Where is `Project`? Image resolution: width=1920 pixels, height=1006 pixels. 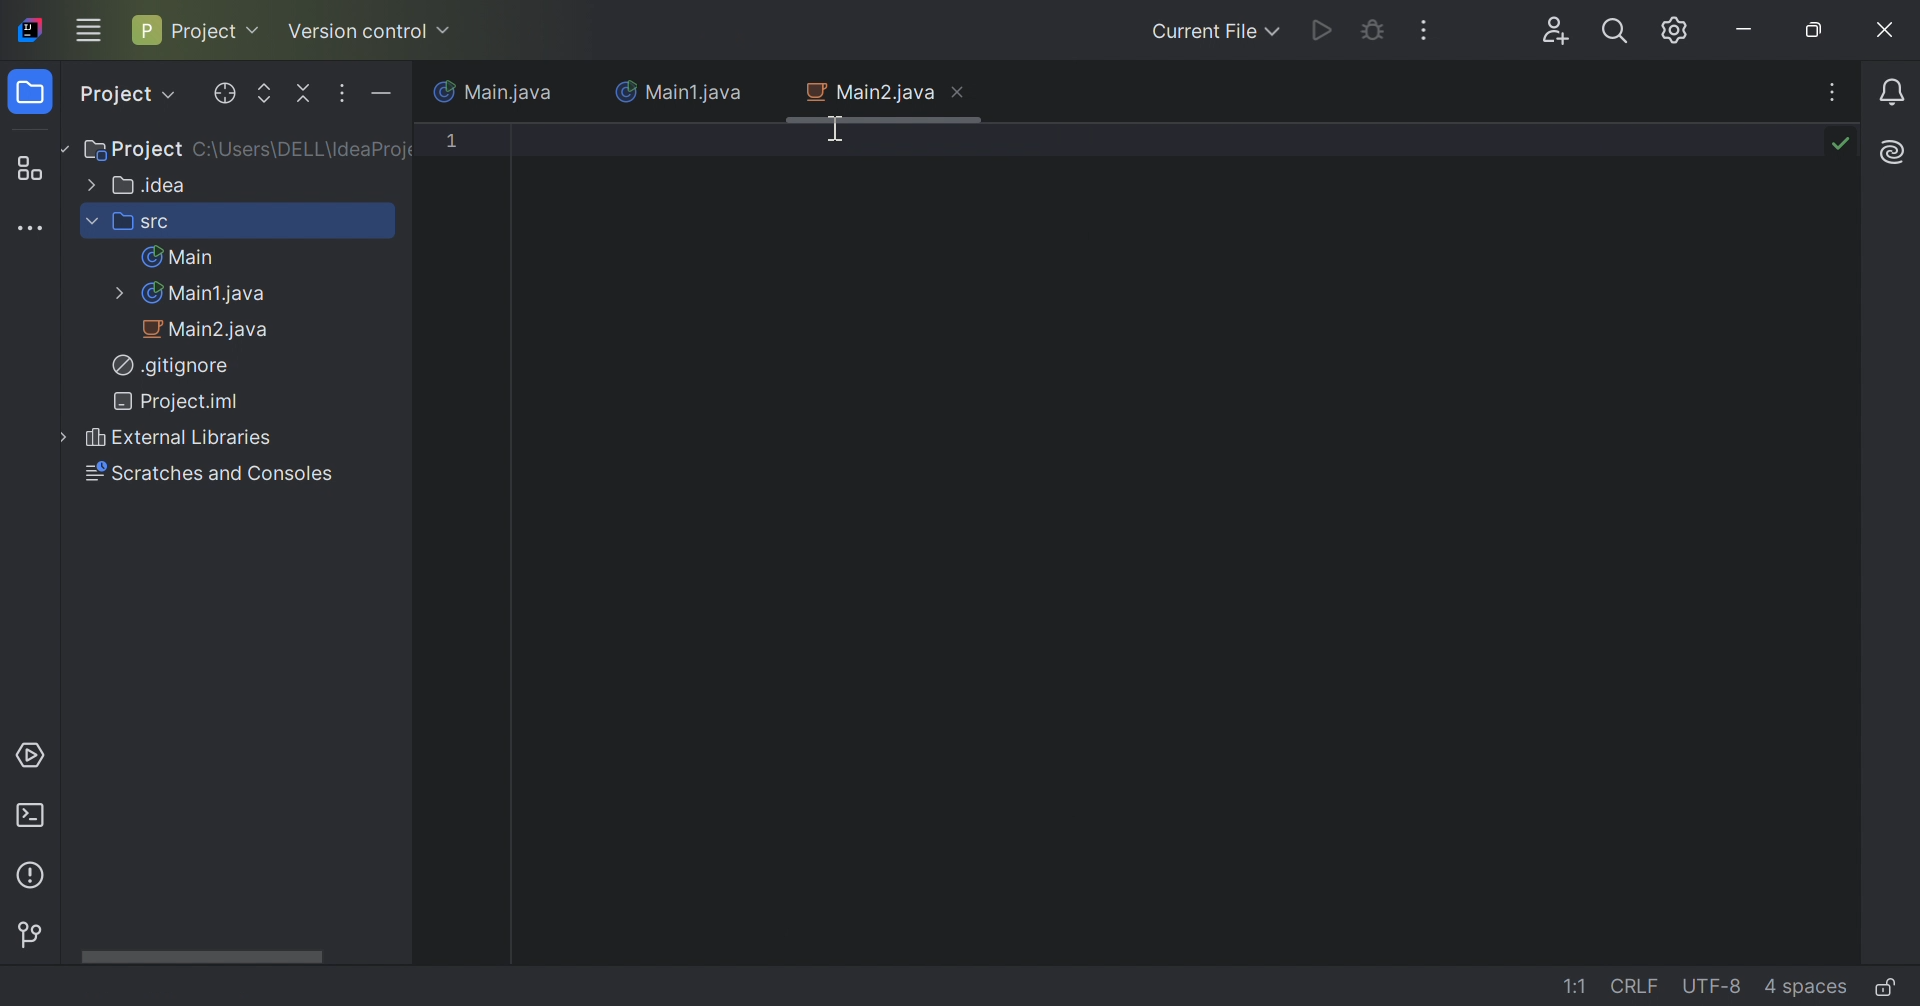
Project is located at coordinates (136, 153).